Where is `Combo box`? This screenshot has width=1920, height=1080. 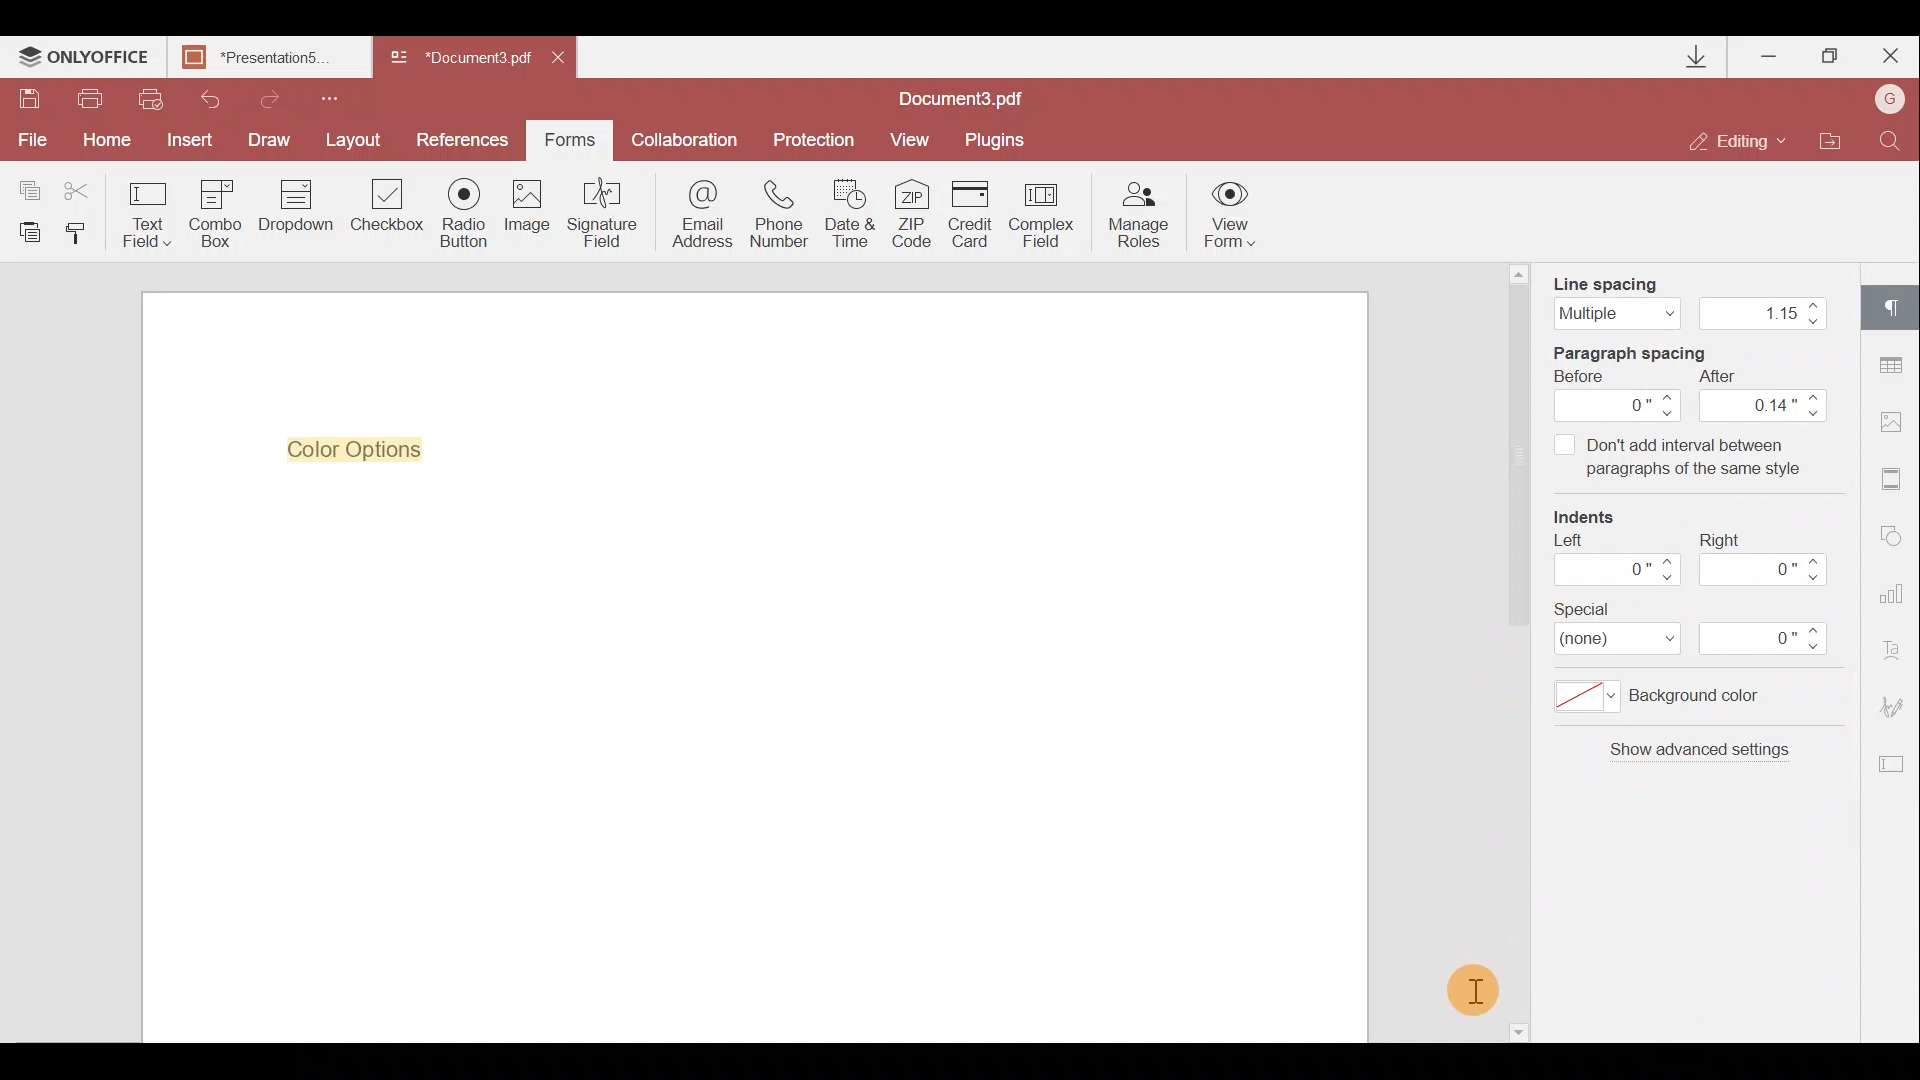
Combo box is located at coordinates (214, 214).